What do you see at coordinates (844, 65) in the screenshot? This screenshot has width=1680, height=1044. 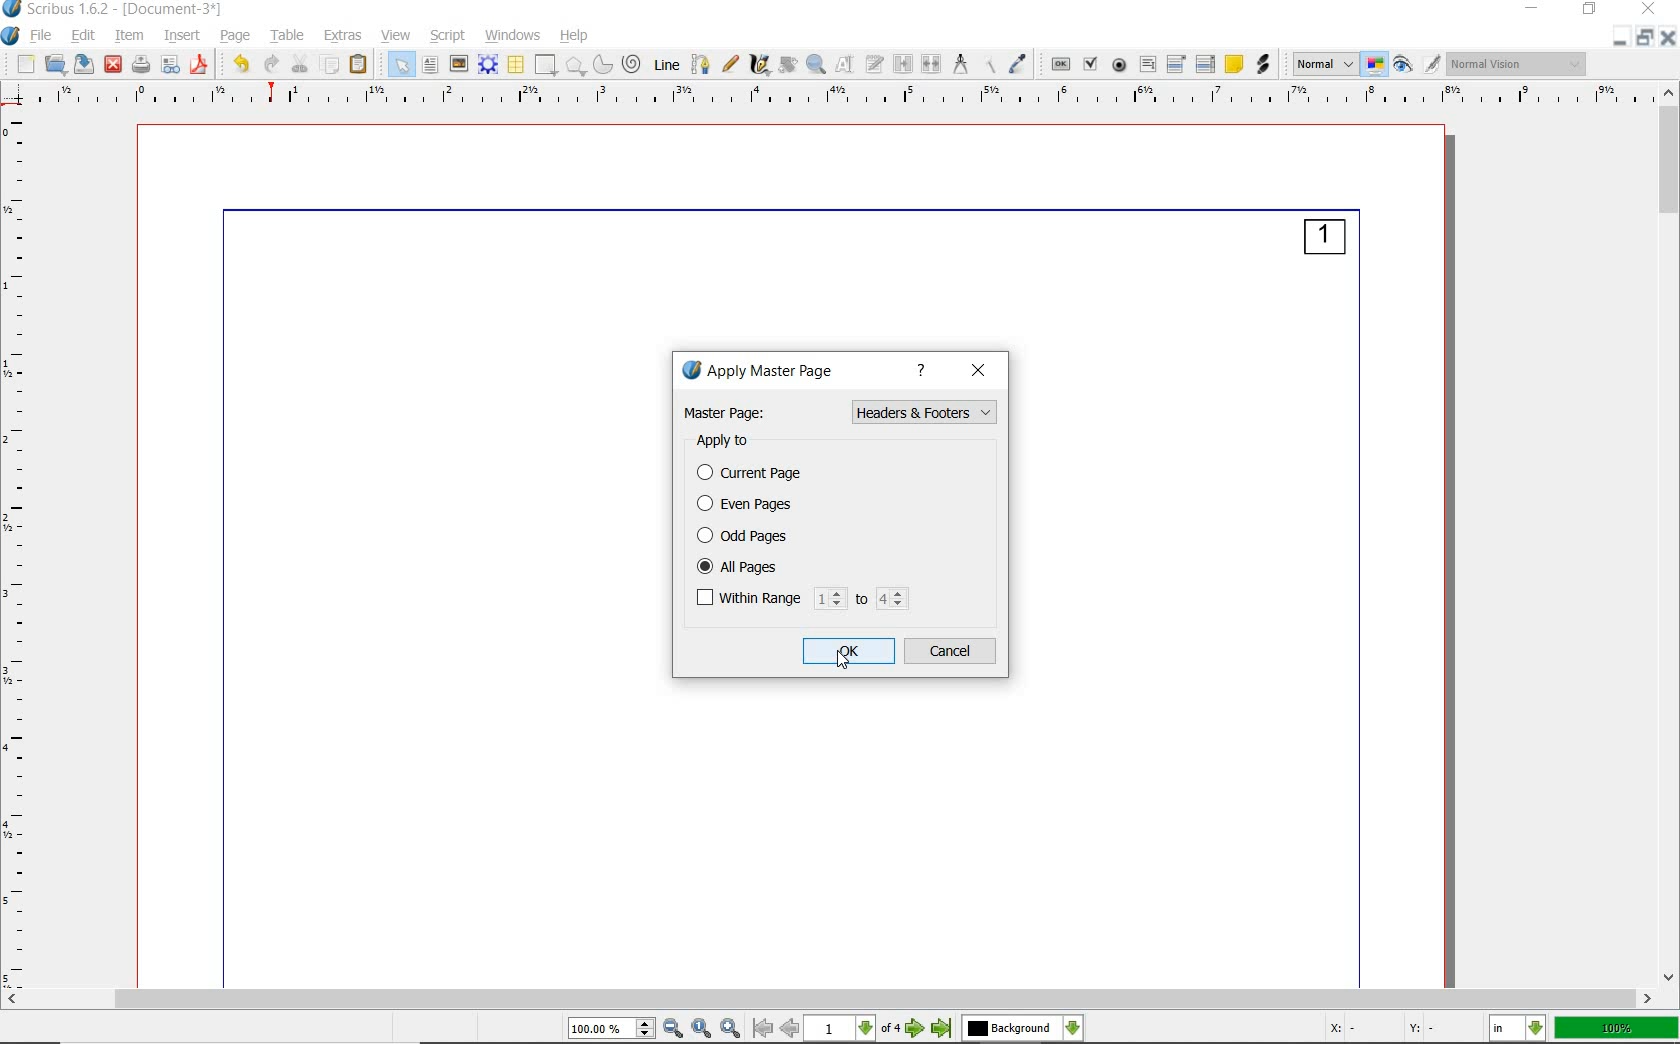 I see `edit contents of frame` at bounding box center [844, 65].